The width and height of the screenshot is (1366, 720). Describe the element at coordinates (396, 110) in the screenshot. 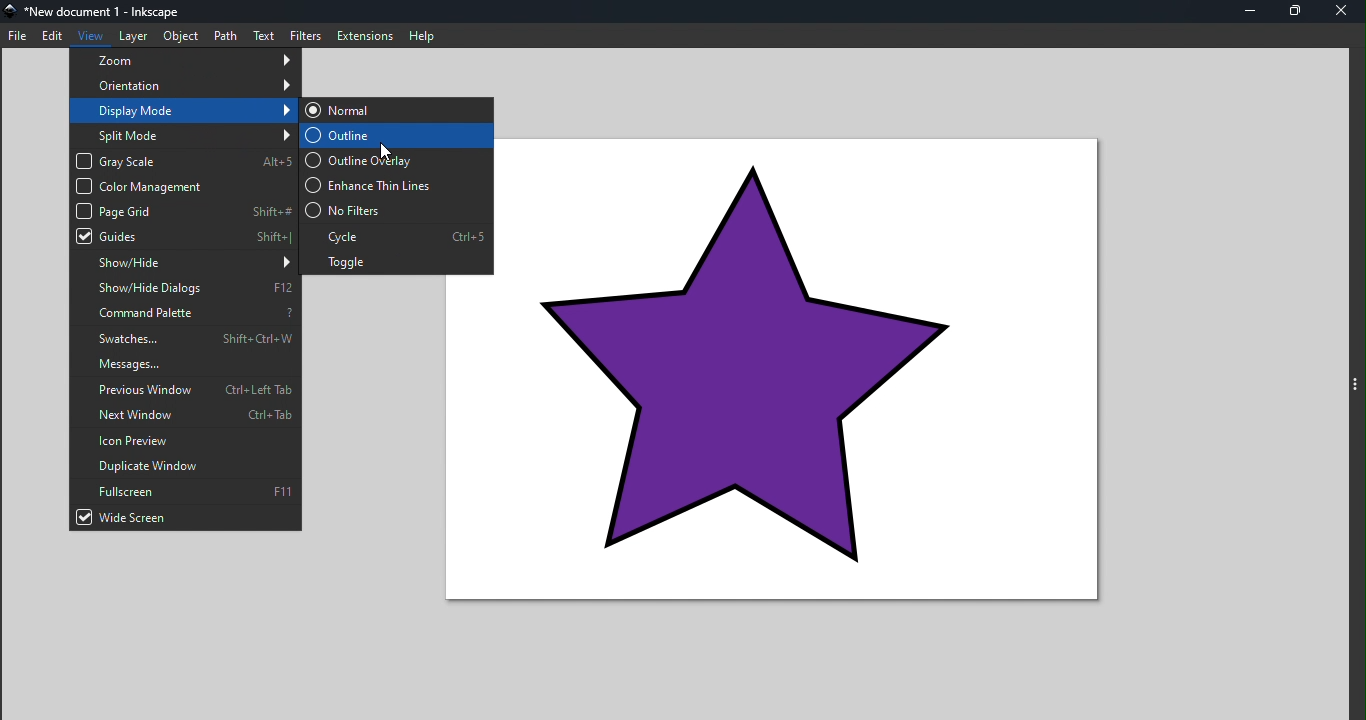

I see `Normal` at that location.